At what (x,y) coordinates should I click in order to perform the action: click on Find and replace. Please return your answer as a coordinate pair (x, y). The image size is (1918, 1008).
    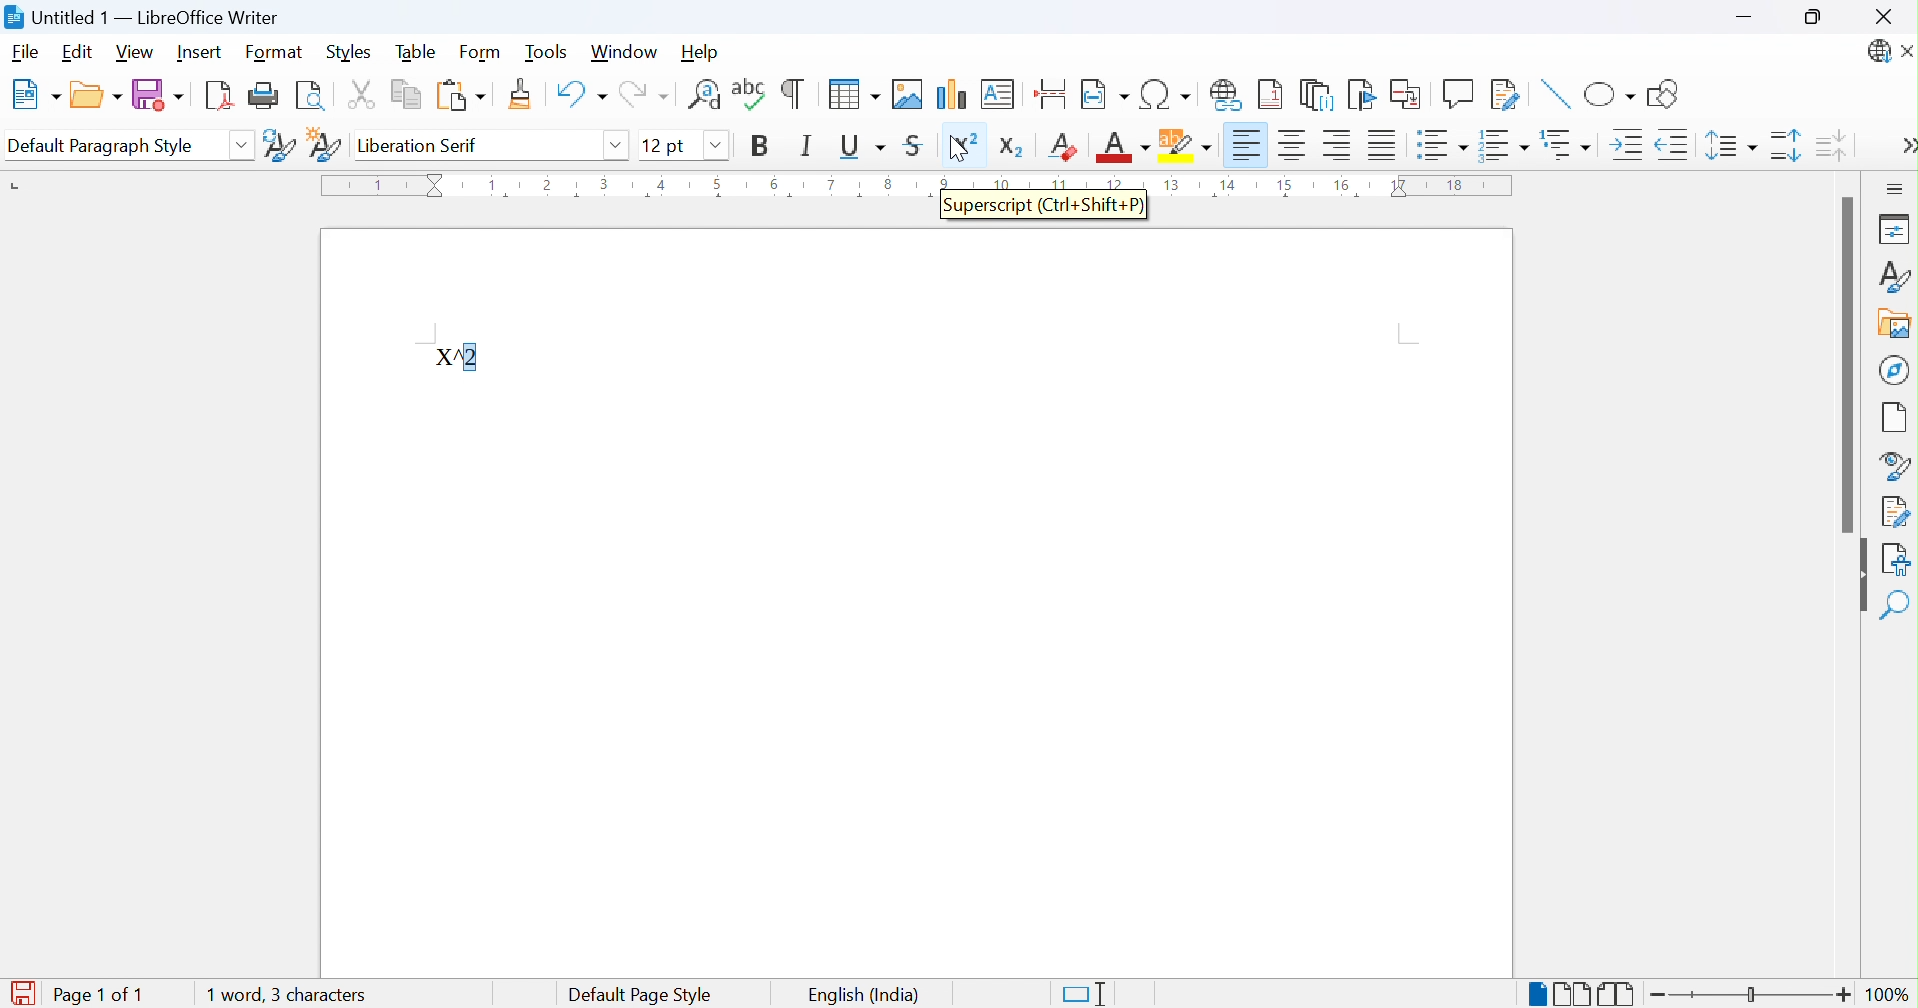
    Looking at the image, I should click on (705, 93).